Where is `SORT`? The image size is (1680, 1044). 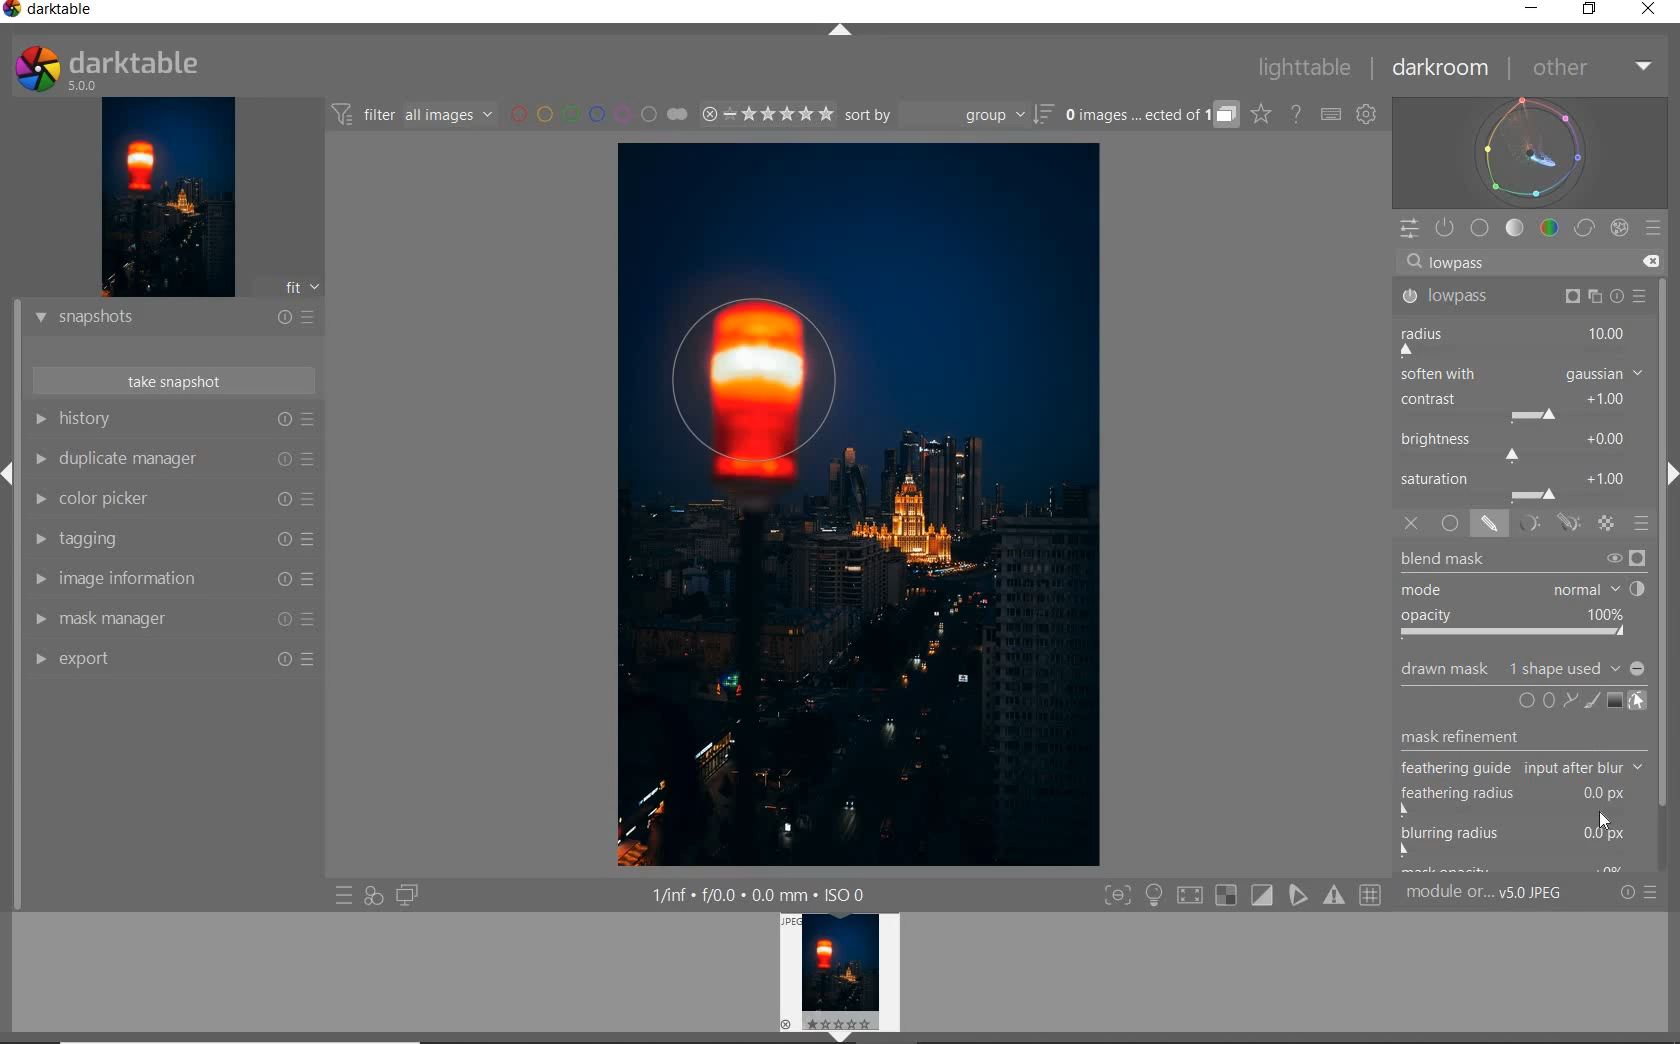 SORT is located at coordinates (947, 117).